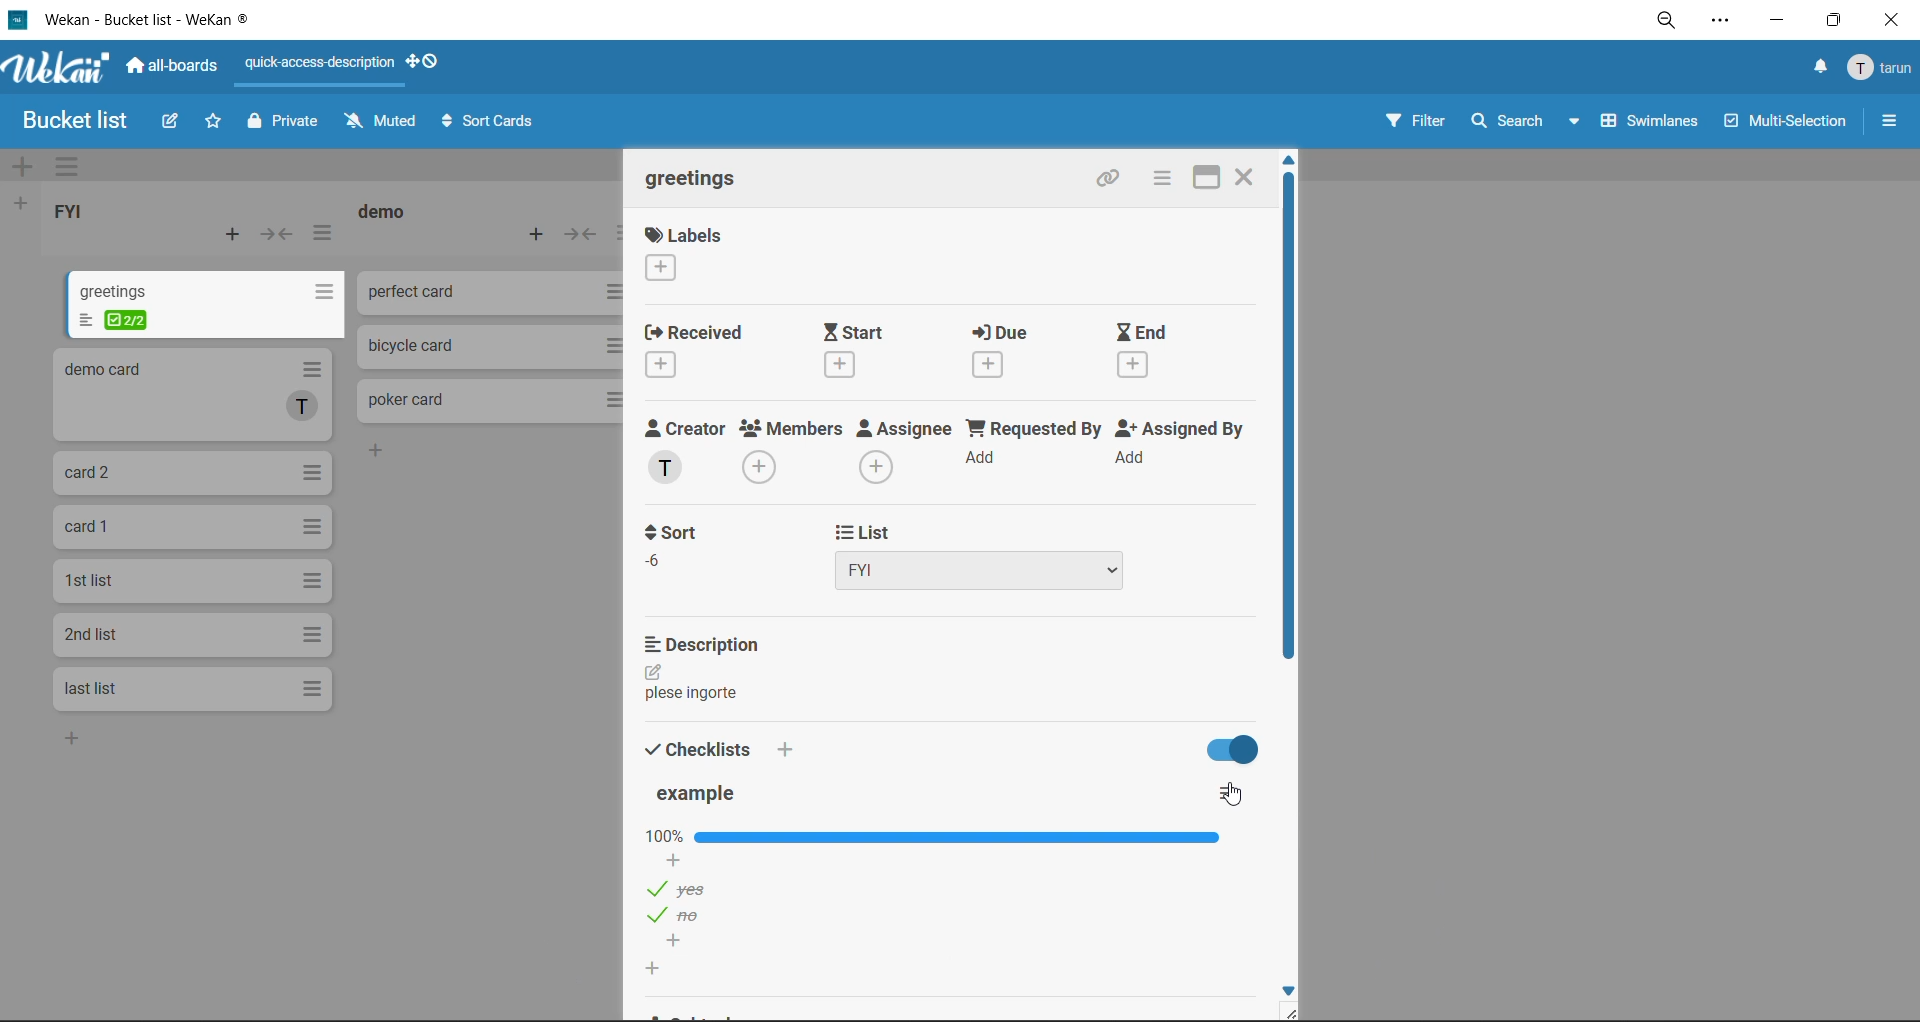 The width and height of the screenshot is (1920, 1022). I want to click on add checklist, so click(787, 749).